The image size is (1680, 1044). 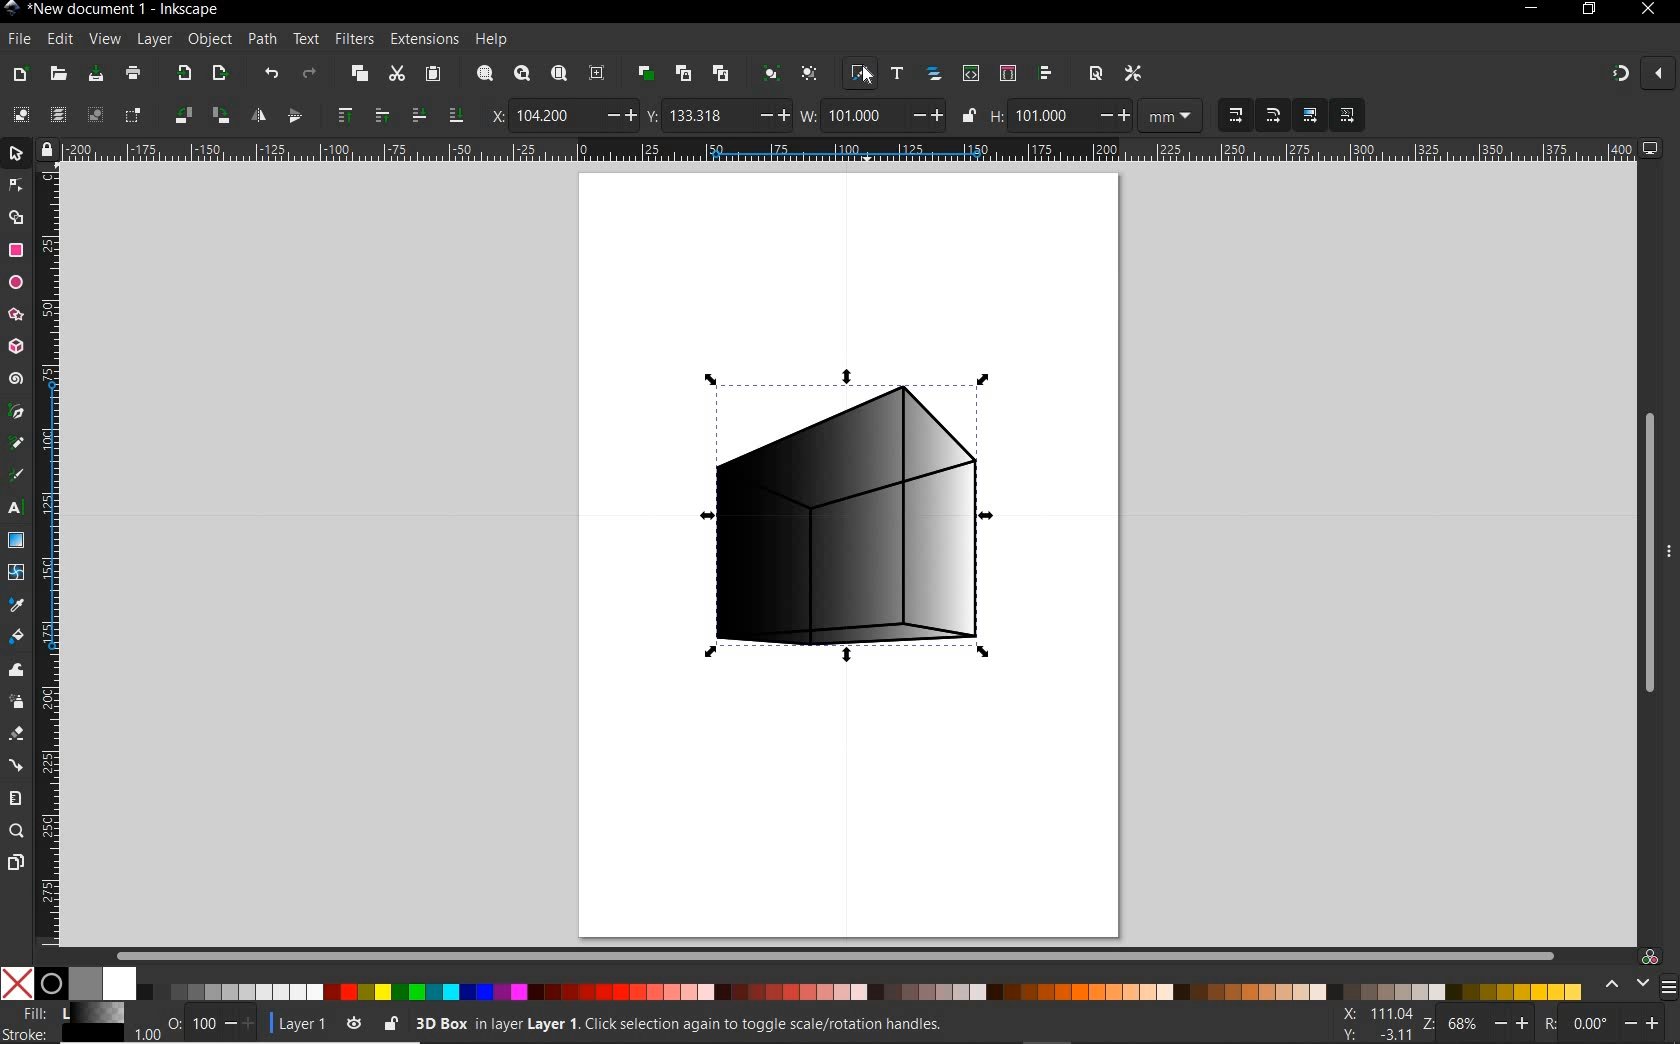 I want to click on CONNECTOR TOOL, so click(x=18, y=764).